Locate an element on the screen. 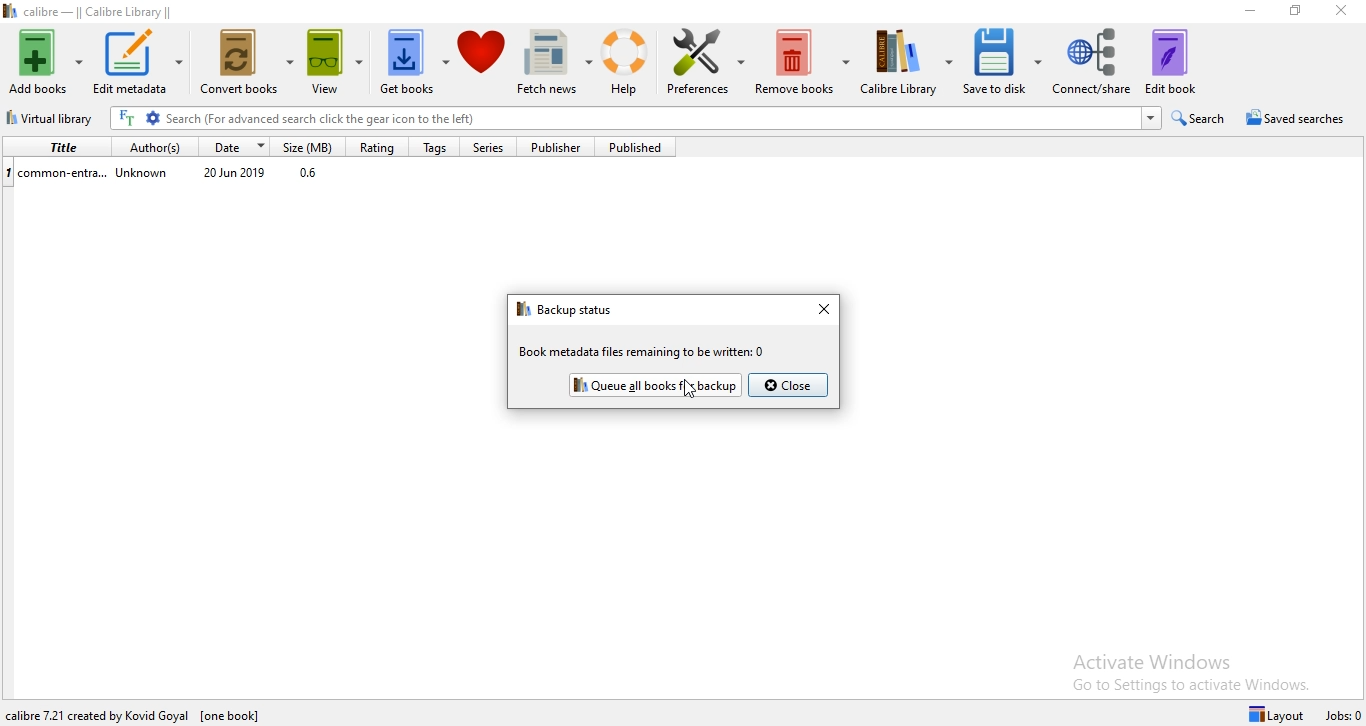 The image size is (1366, 726). Connect/share is located at coordinates (1093, 62).